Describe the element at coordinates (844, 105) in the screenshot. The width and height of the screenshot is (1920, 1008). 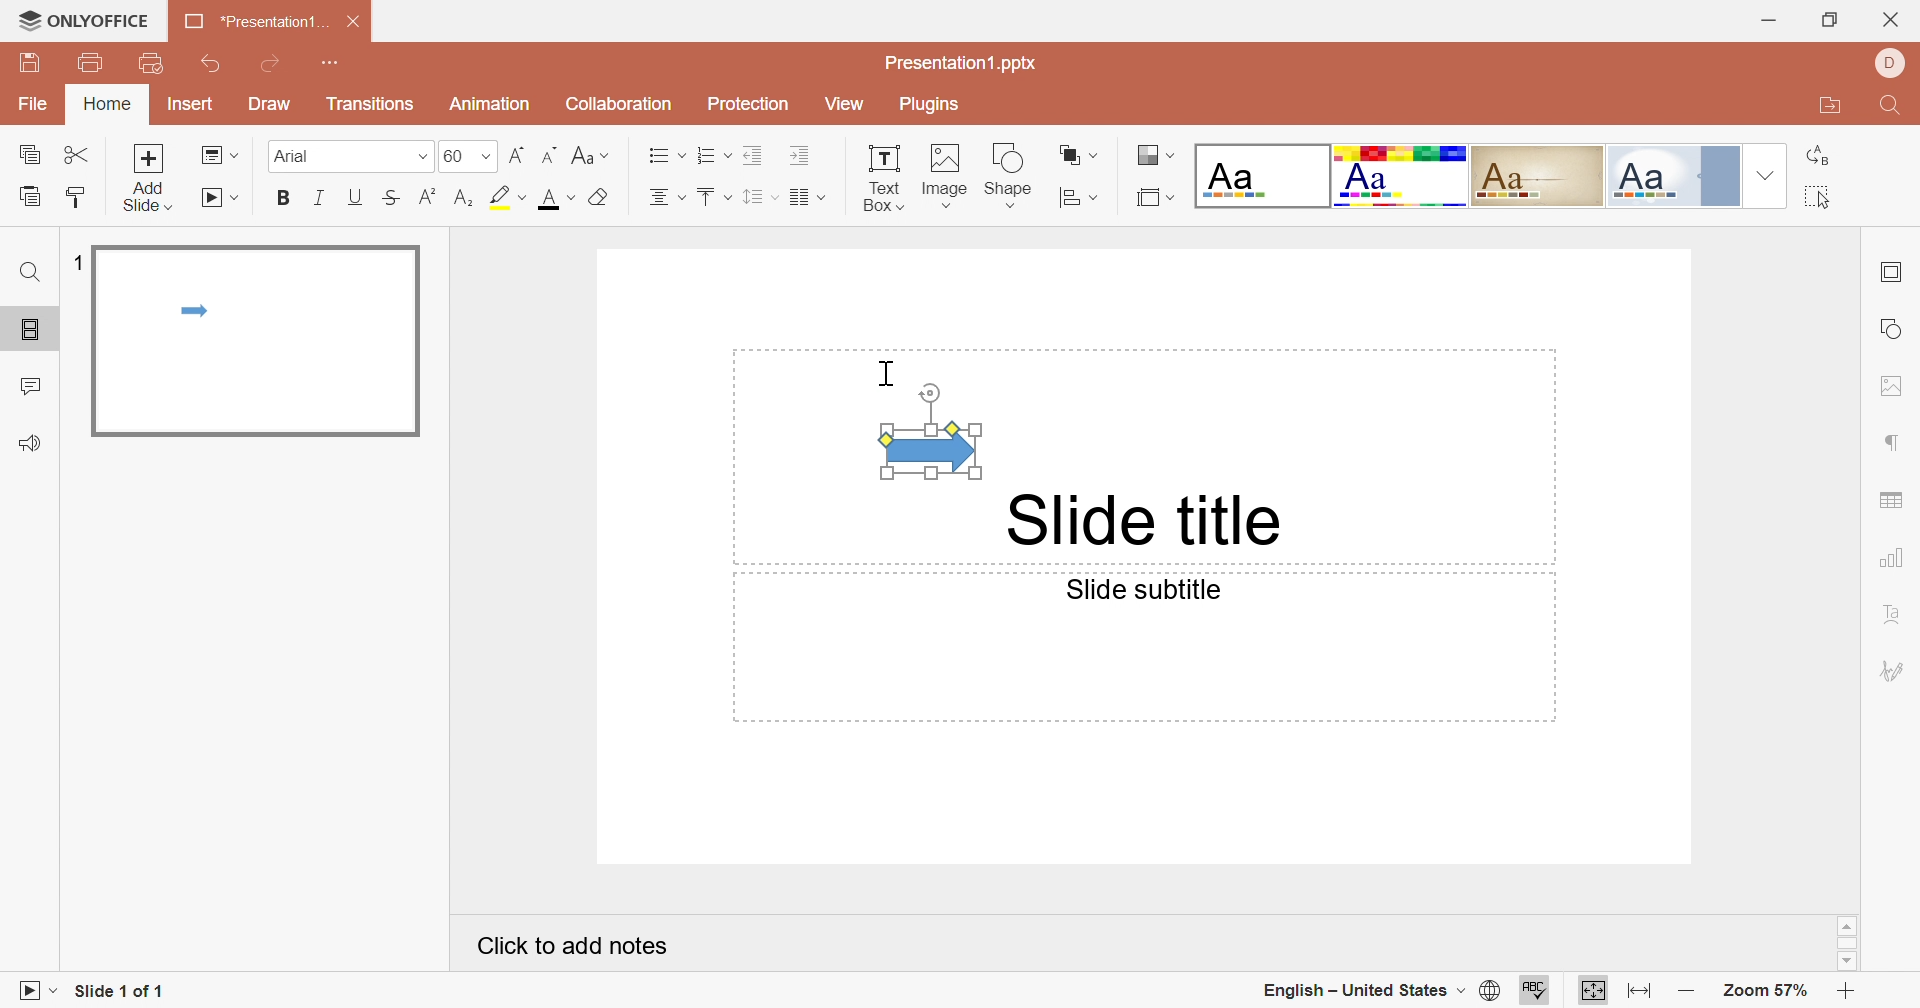
I see `View` at that location.